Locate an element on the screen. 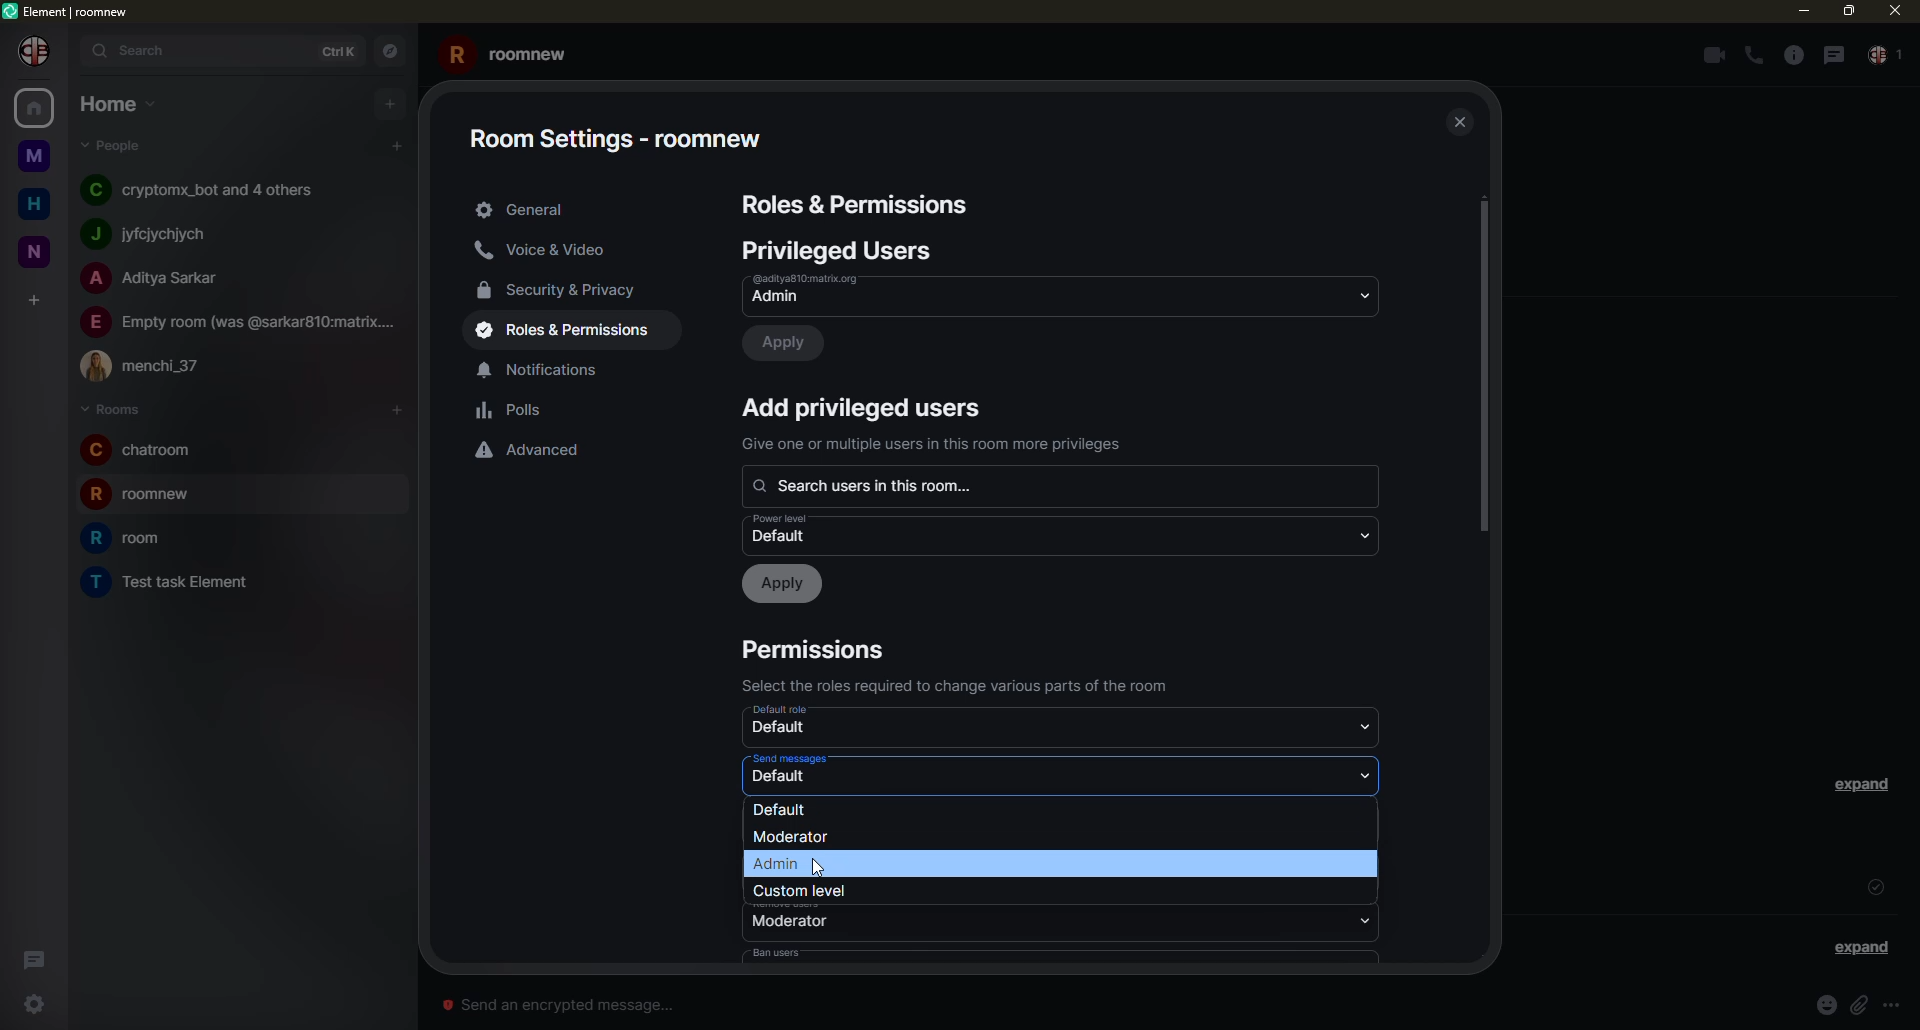 This screenshot has width=1920, height=1030. close is located at coordinates (1892, 10).